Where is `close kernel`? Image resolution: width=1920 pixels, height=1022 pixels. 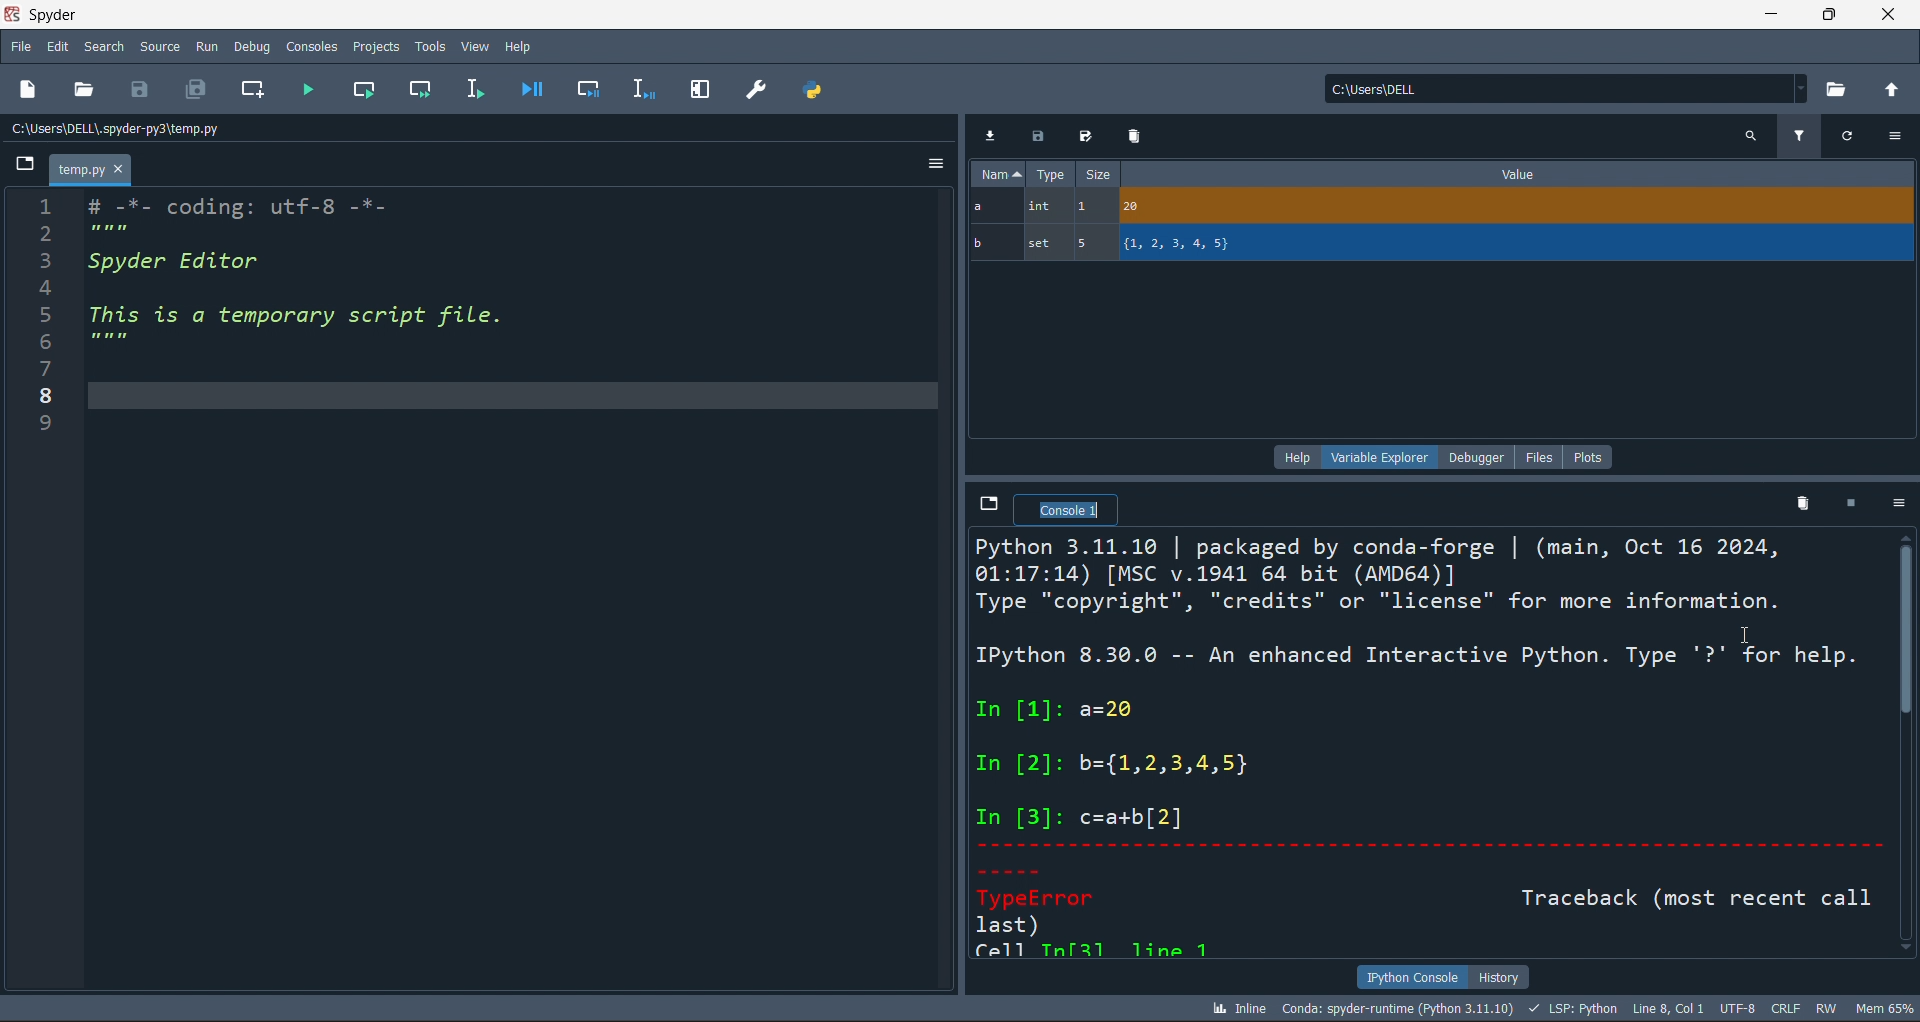
close kernel is located at coordinates (1845, 504).